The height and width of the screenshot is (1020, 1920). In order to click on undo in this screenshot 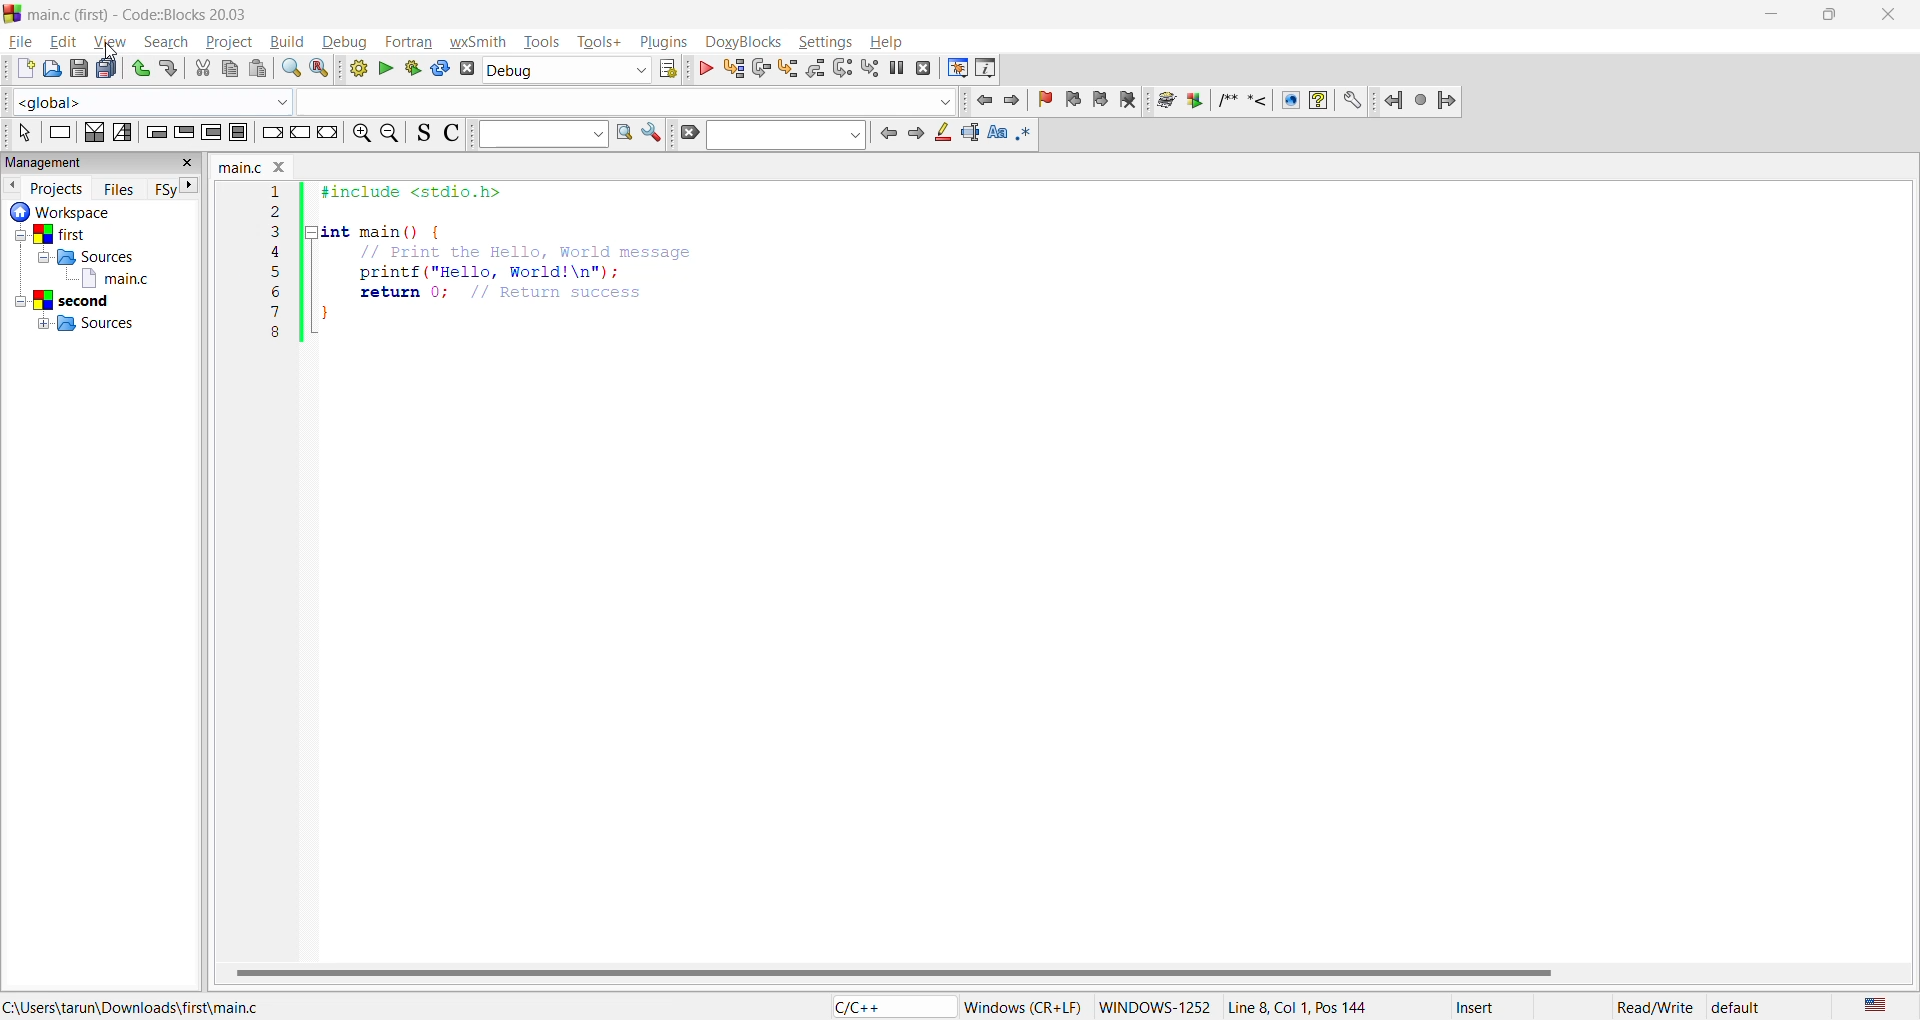, I will do `click(138, 68)`.